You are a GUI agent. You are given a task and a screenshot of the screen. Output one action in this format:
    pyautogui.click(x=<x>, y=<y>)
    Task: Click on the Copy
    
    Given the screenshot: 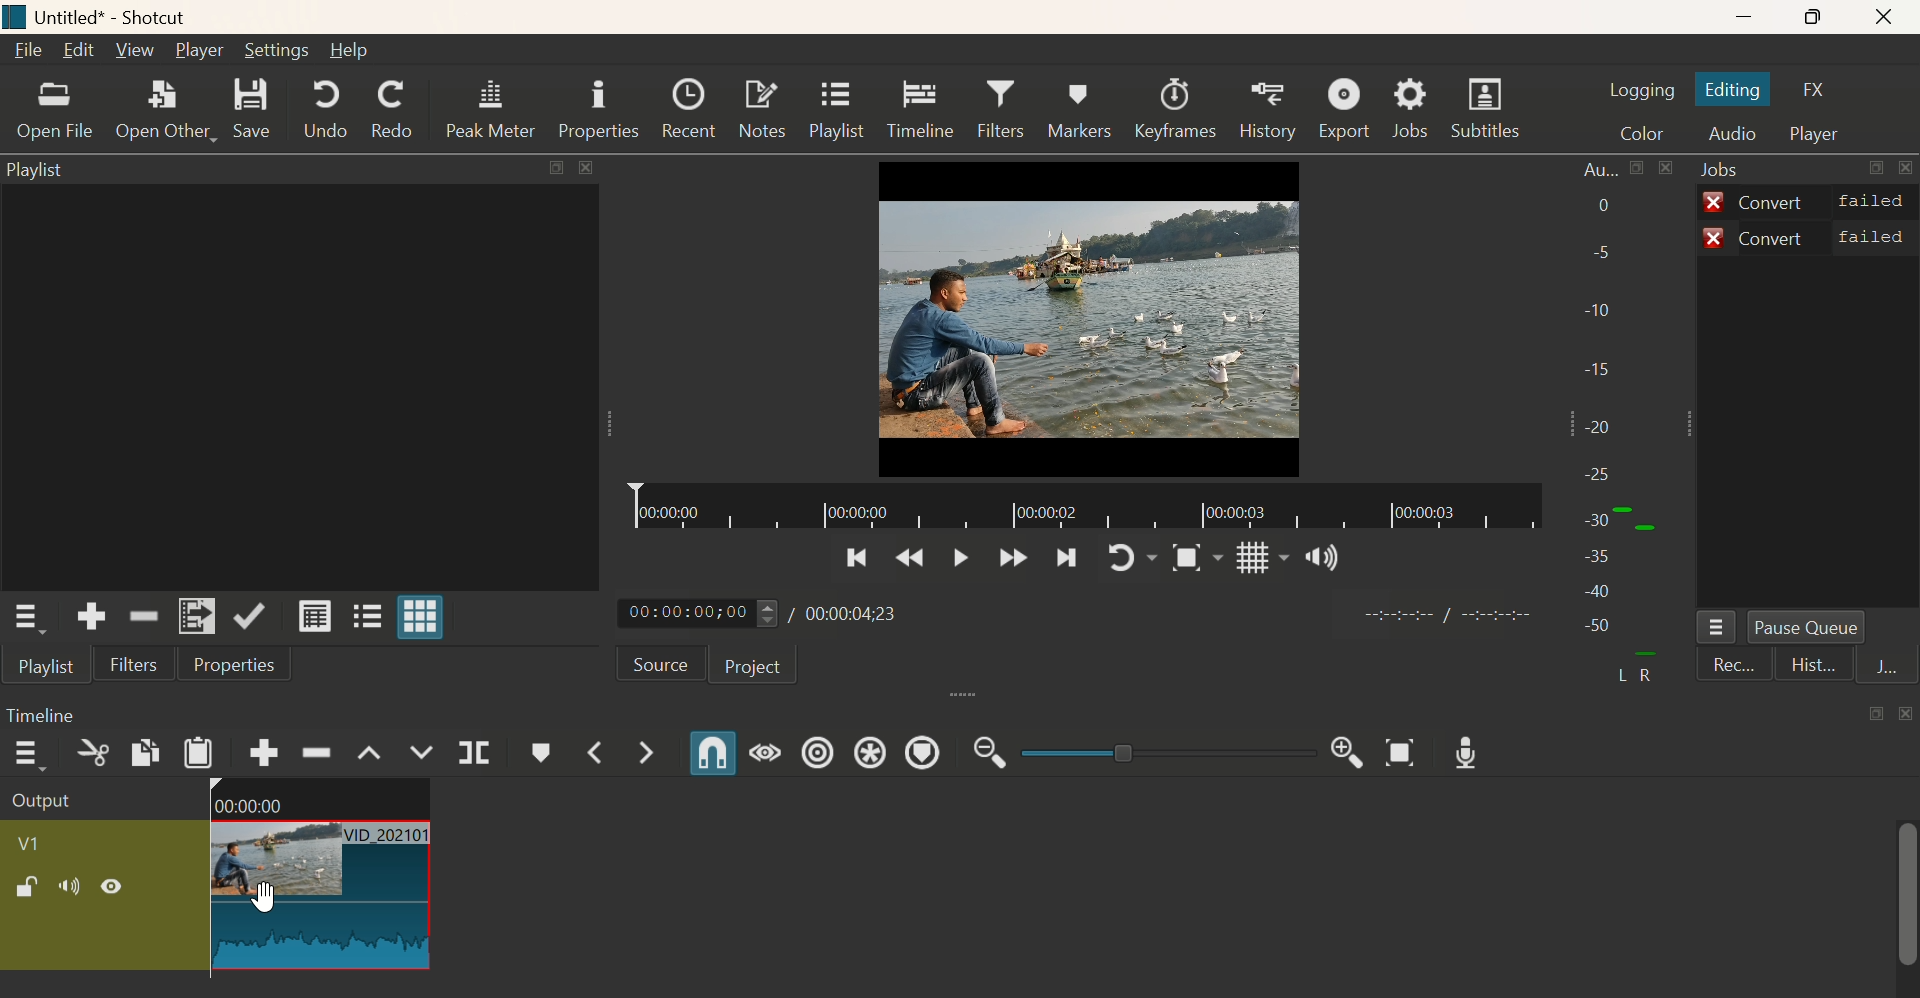 What is the action you would take?
    pyautogui.click(x=141, y=755)
    